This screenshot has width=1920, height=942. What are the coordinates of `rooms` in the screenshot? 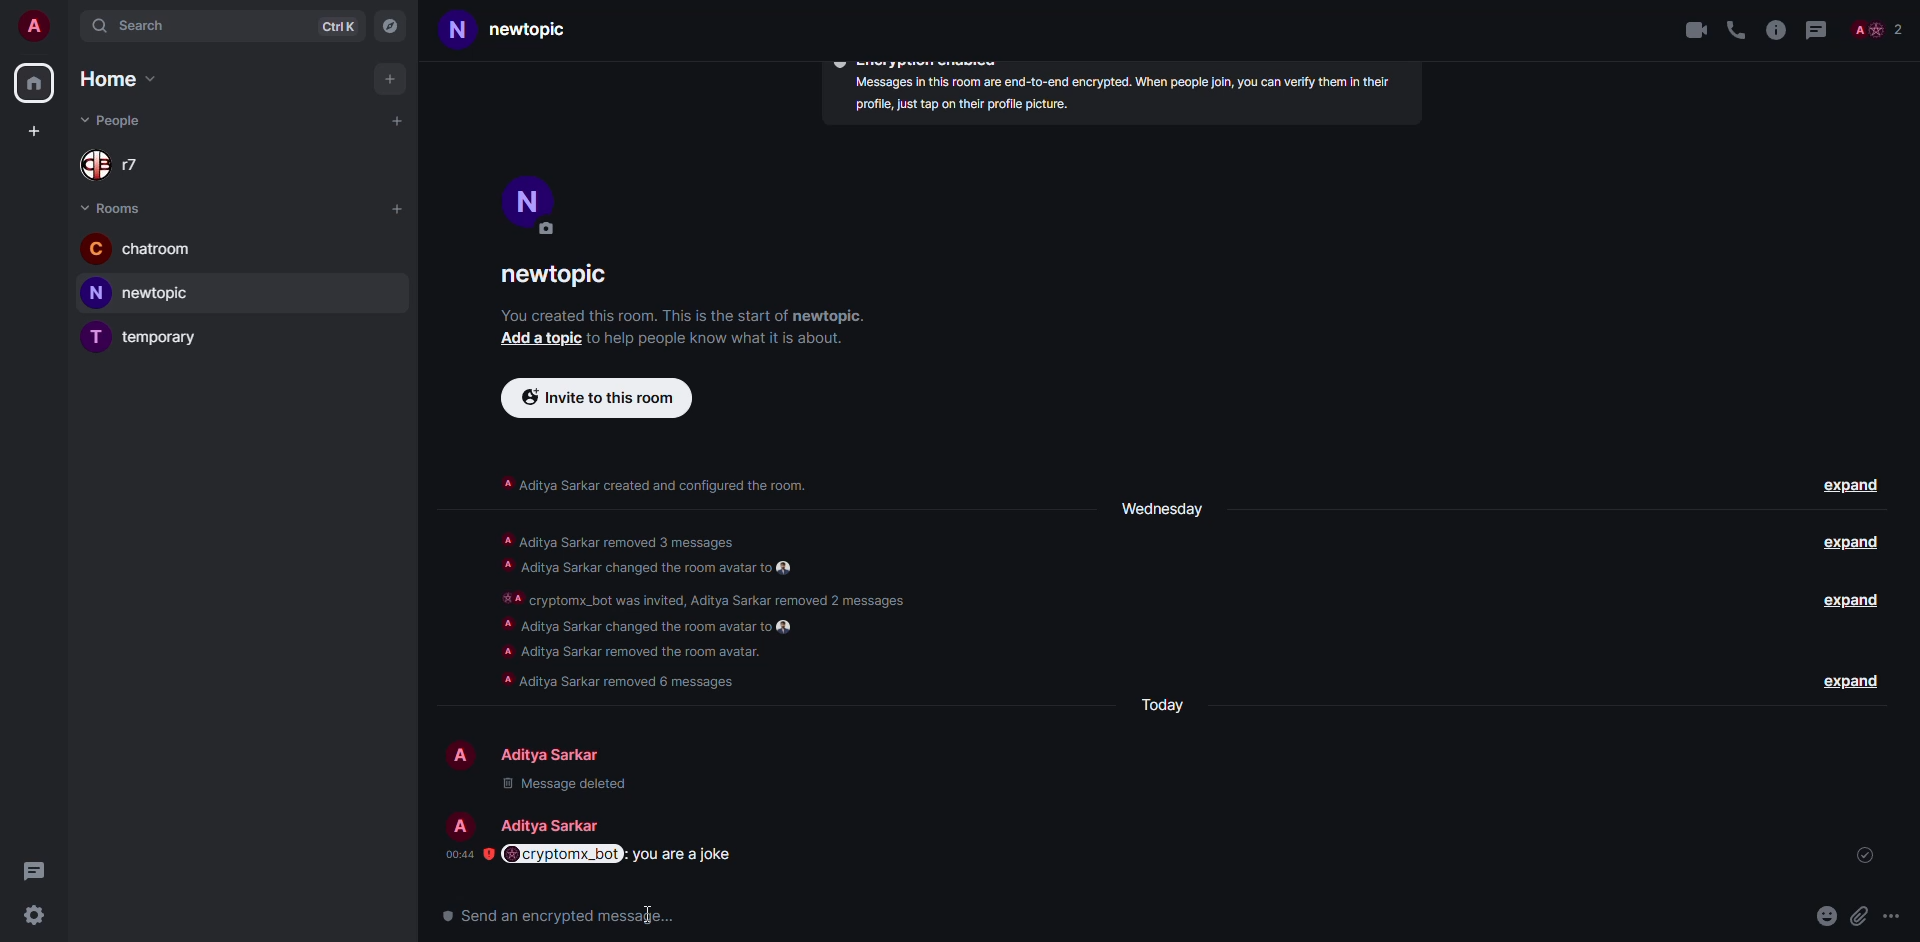 It's located at (118, 207).